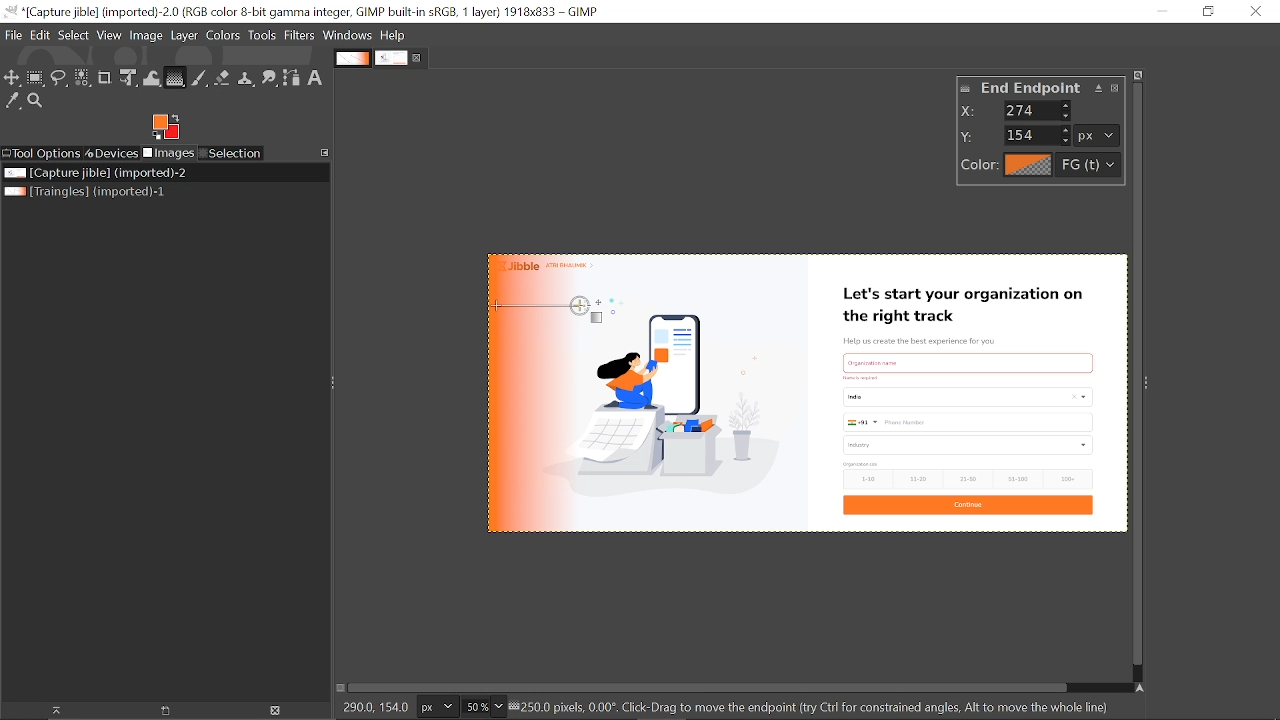  What do you see at coordinates (60, 79) in the screenshot?
I see `Free select tool` at bounding box center [60, 79].